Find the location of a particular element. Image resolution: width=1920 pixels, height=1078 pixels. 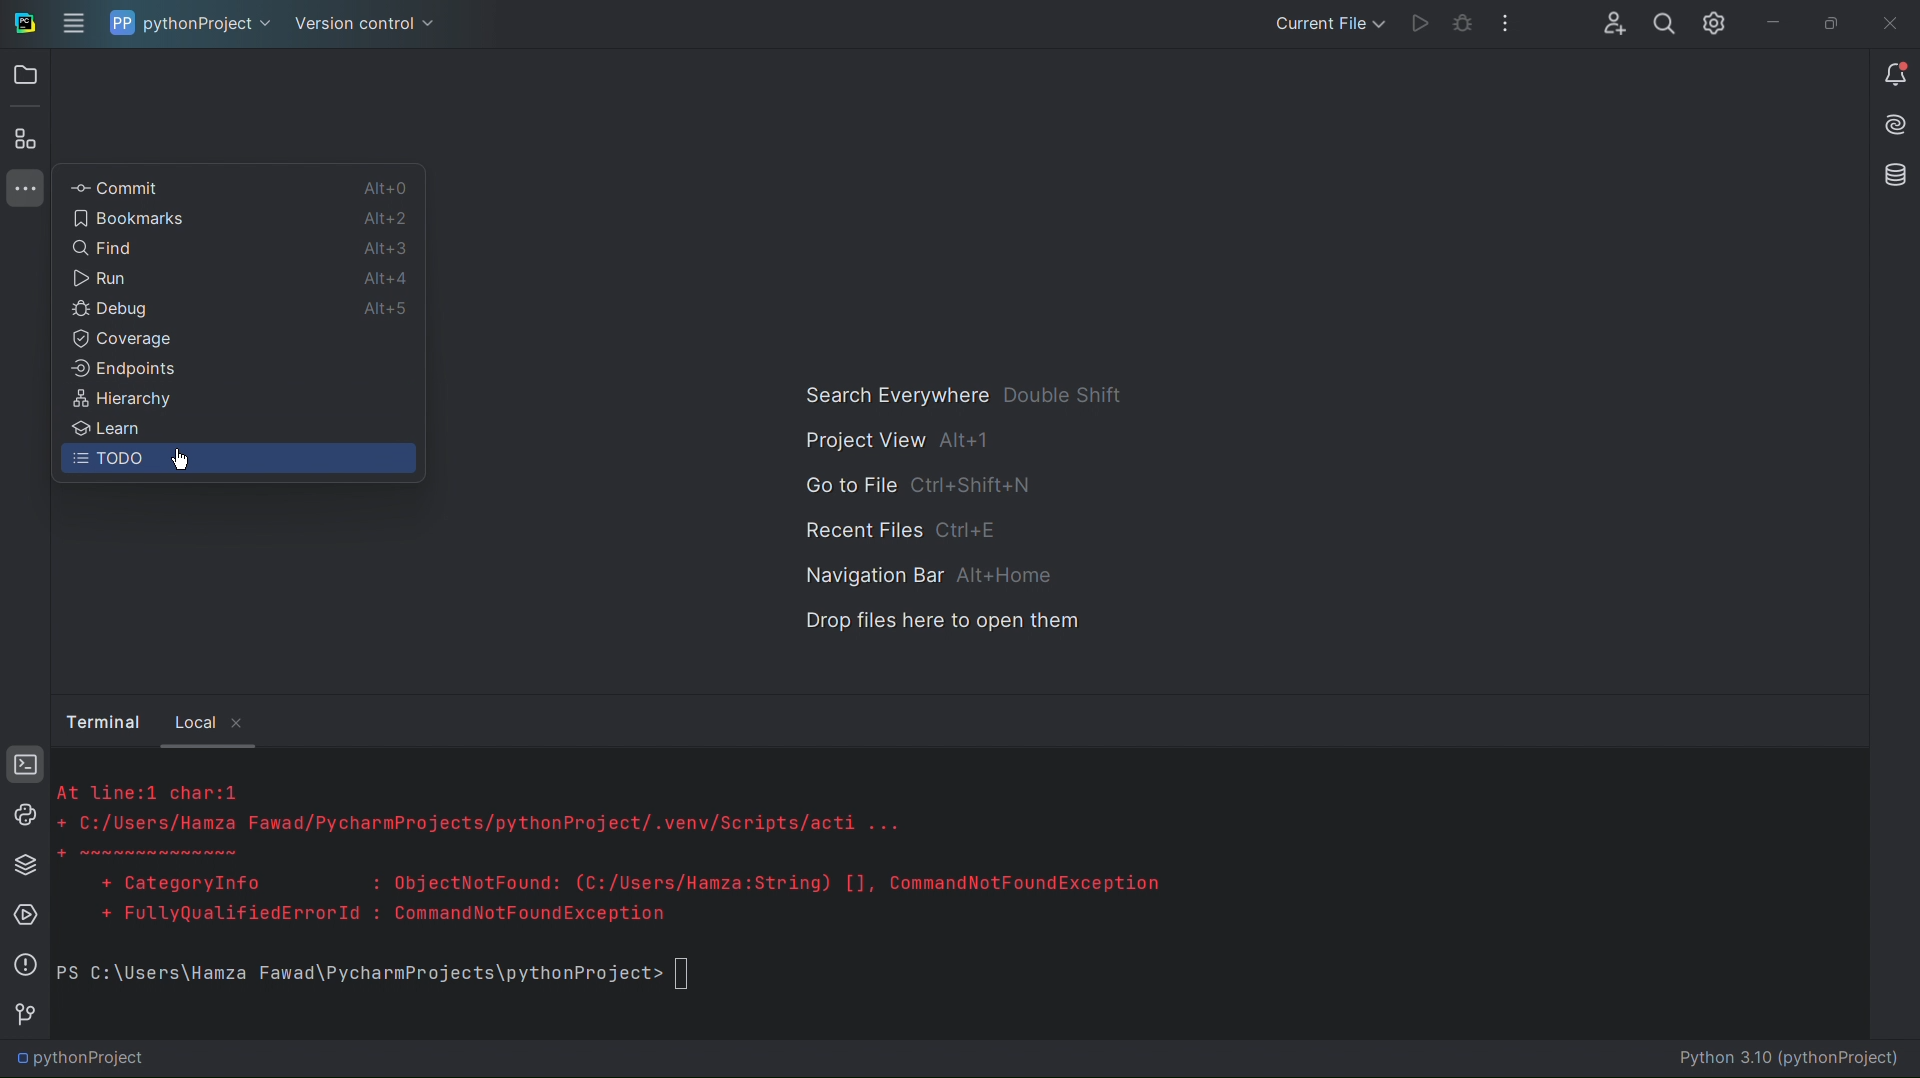

Services is located at coordinates (20, 916).